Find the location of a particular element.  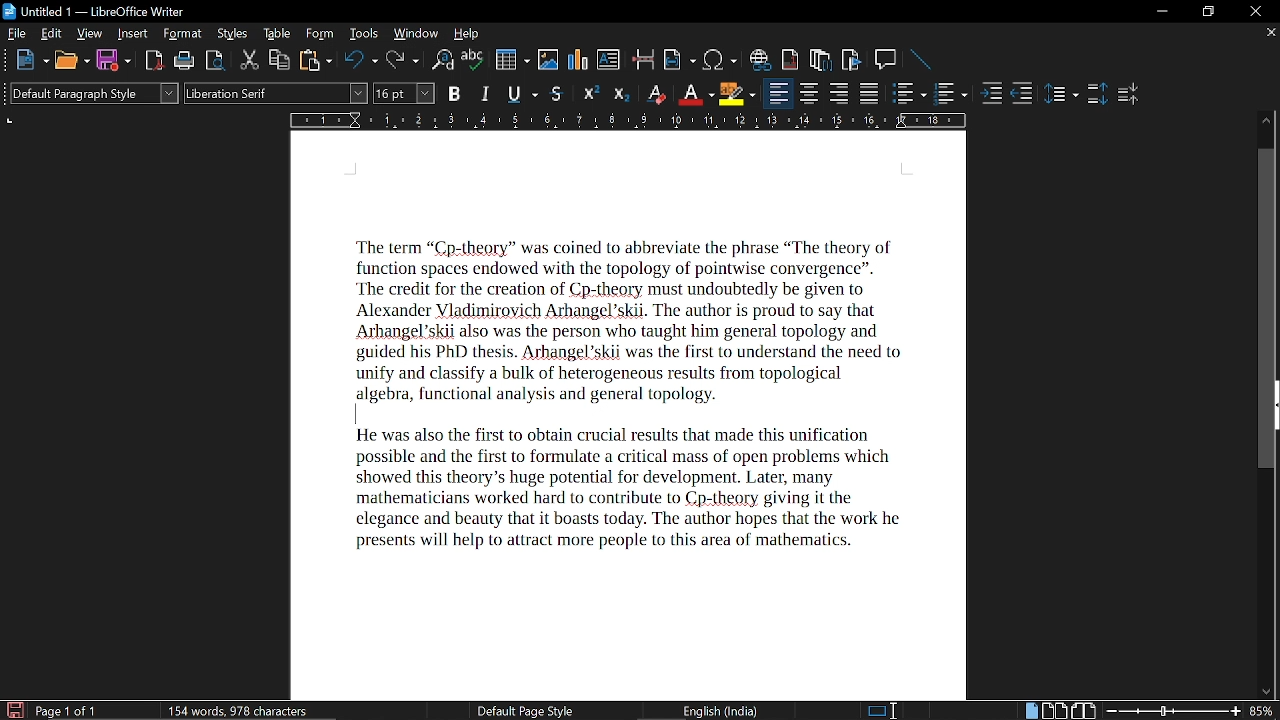

Help is located at coordinates (469, 35).